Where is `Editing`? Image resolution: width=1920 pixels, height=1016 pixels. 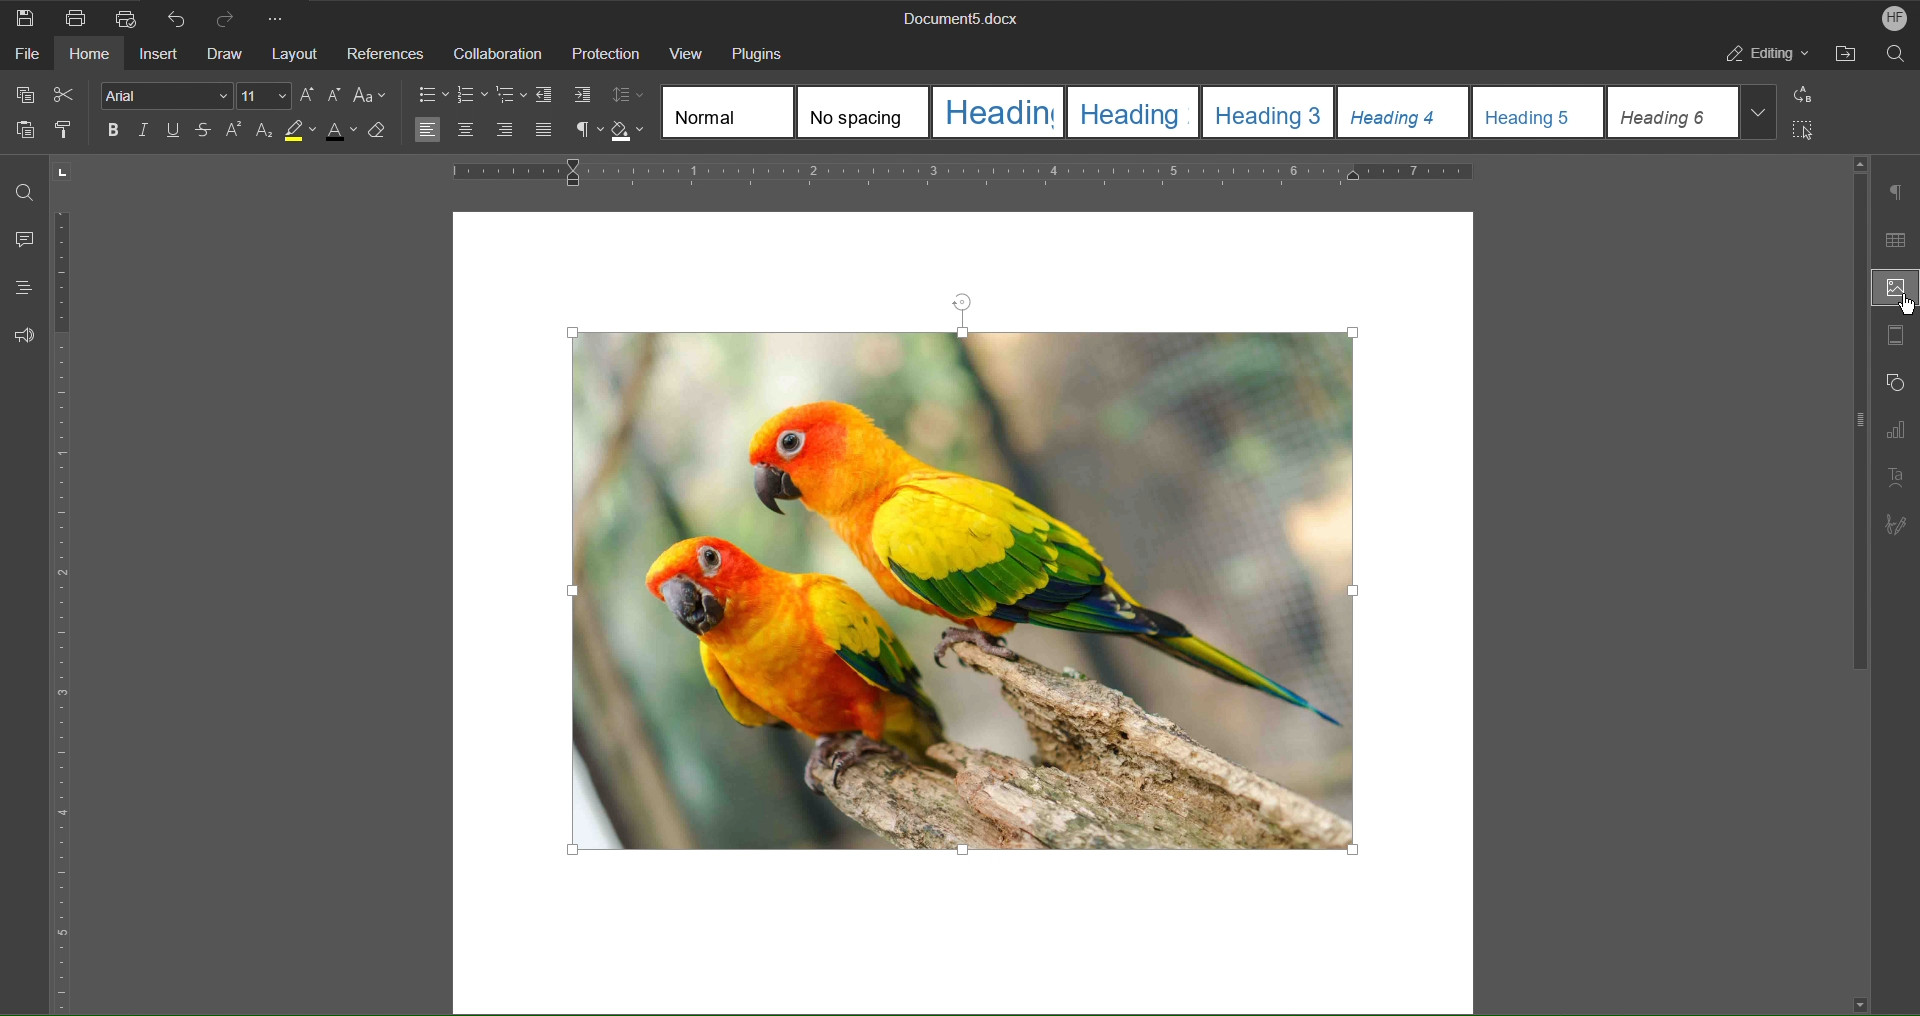 Editing is located at coordinates (1769, 57).